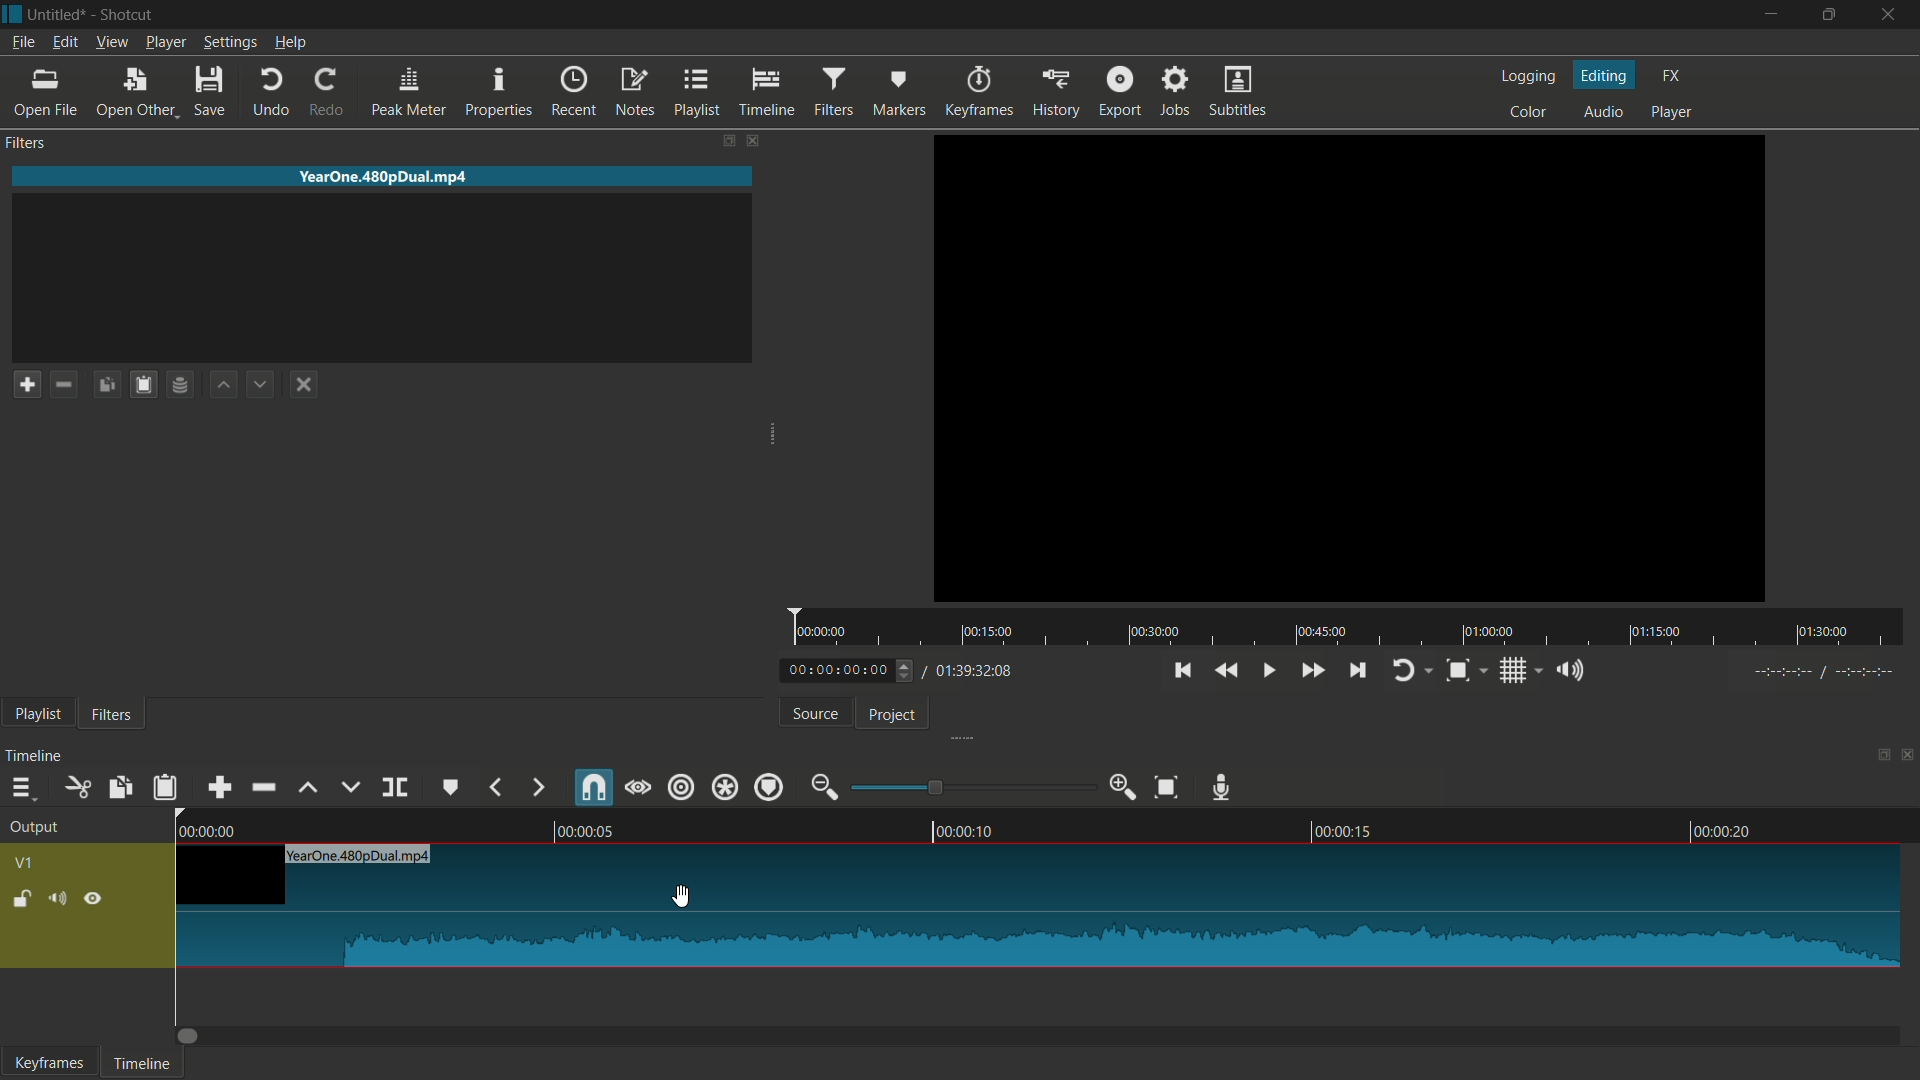  What do you see at coordinates (1346, 831) in the screenshot?
I see `00:00:15` at bounding box center [1346, 831].